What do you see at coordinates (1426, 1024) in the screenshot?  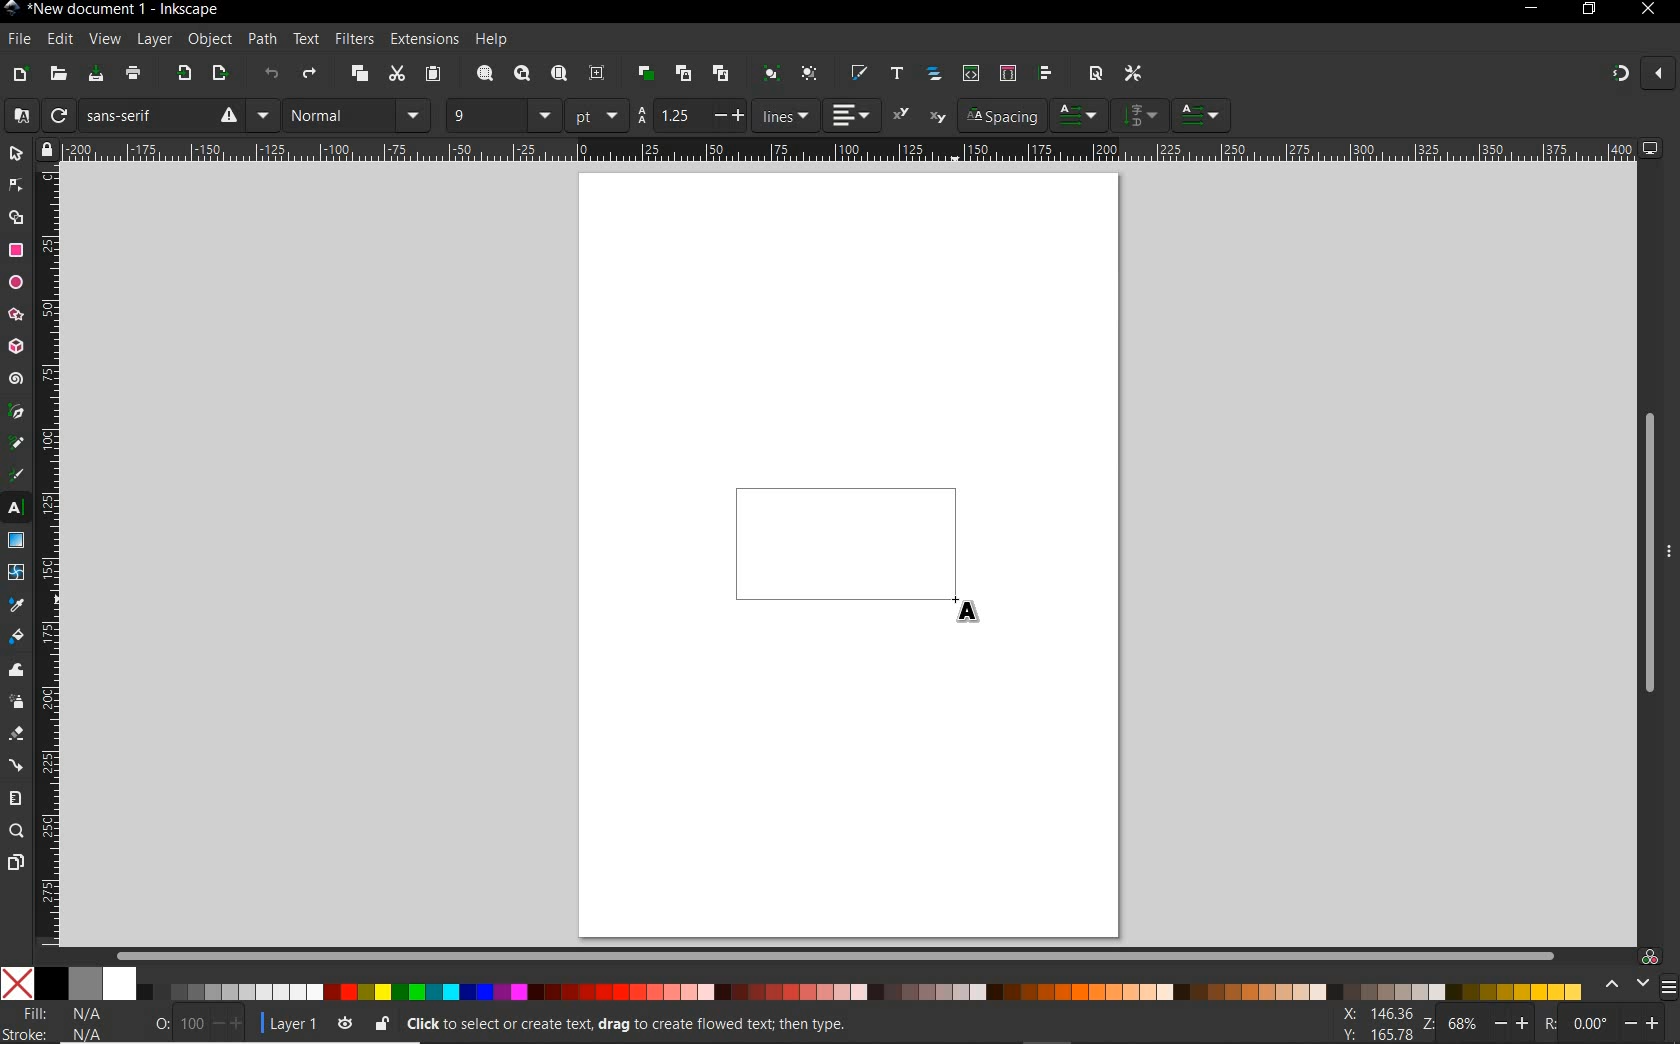 I see `zoom` at bounding box center [1426, 1024].